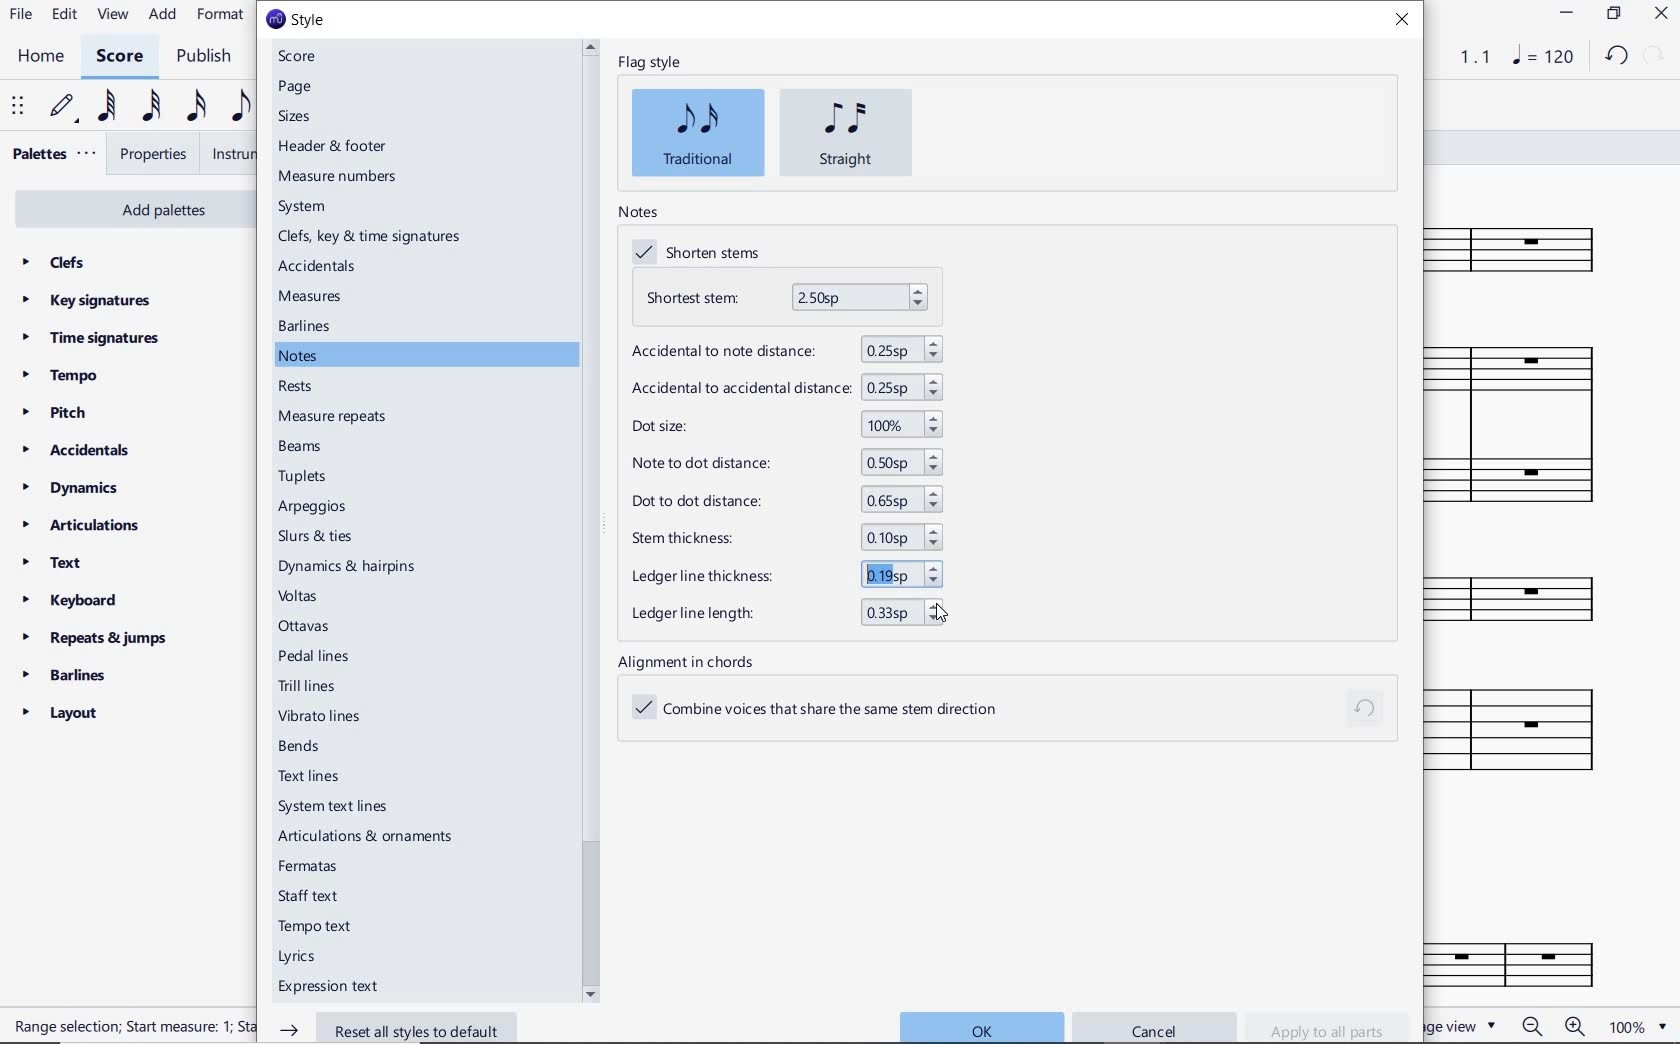 This screenshot has width=1680, height=1044. What do you see at coordinates (320, 655) in the screenshot?
I see `pedal lines` at bounding box center [320, 655].